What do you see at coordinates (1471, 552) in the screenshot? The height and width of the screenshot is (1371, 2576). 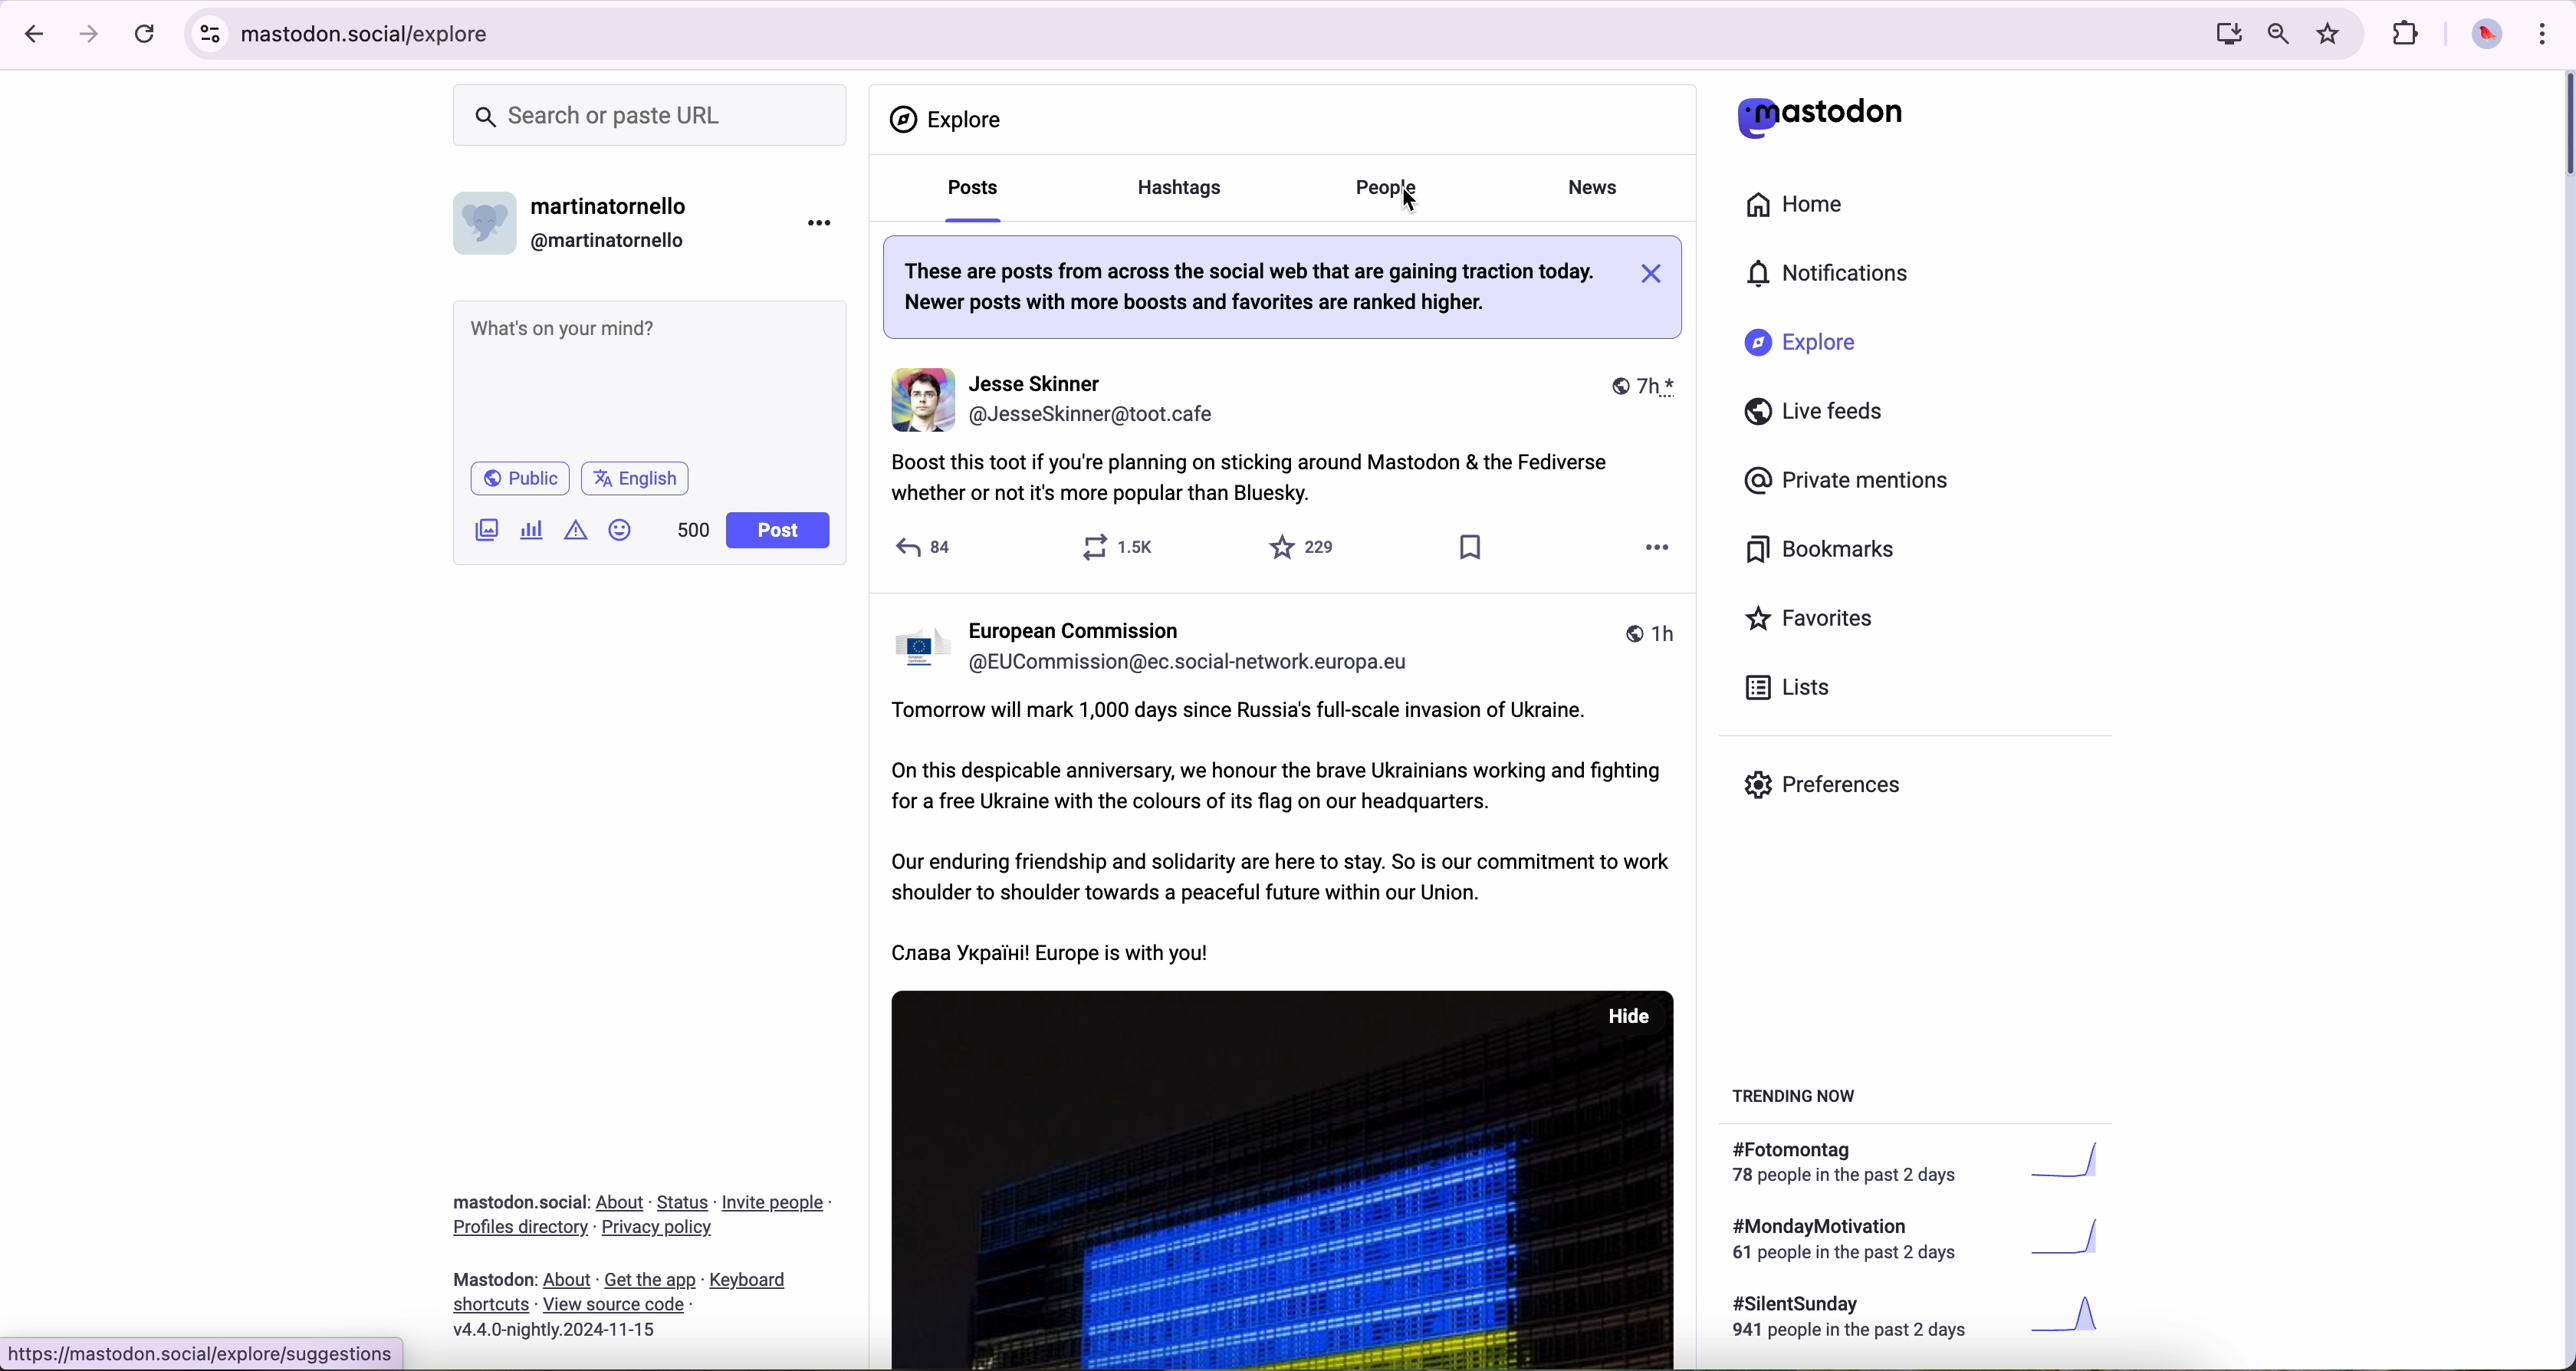 I see `save` at bounding box center [1471, 552].